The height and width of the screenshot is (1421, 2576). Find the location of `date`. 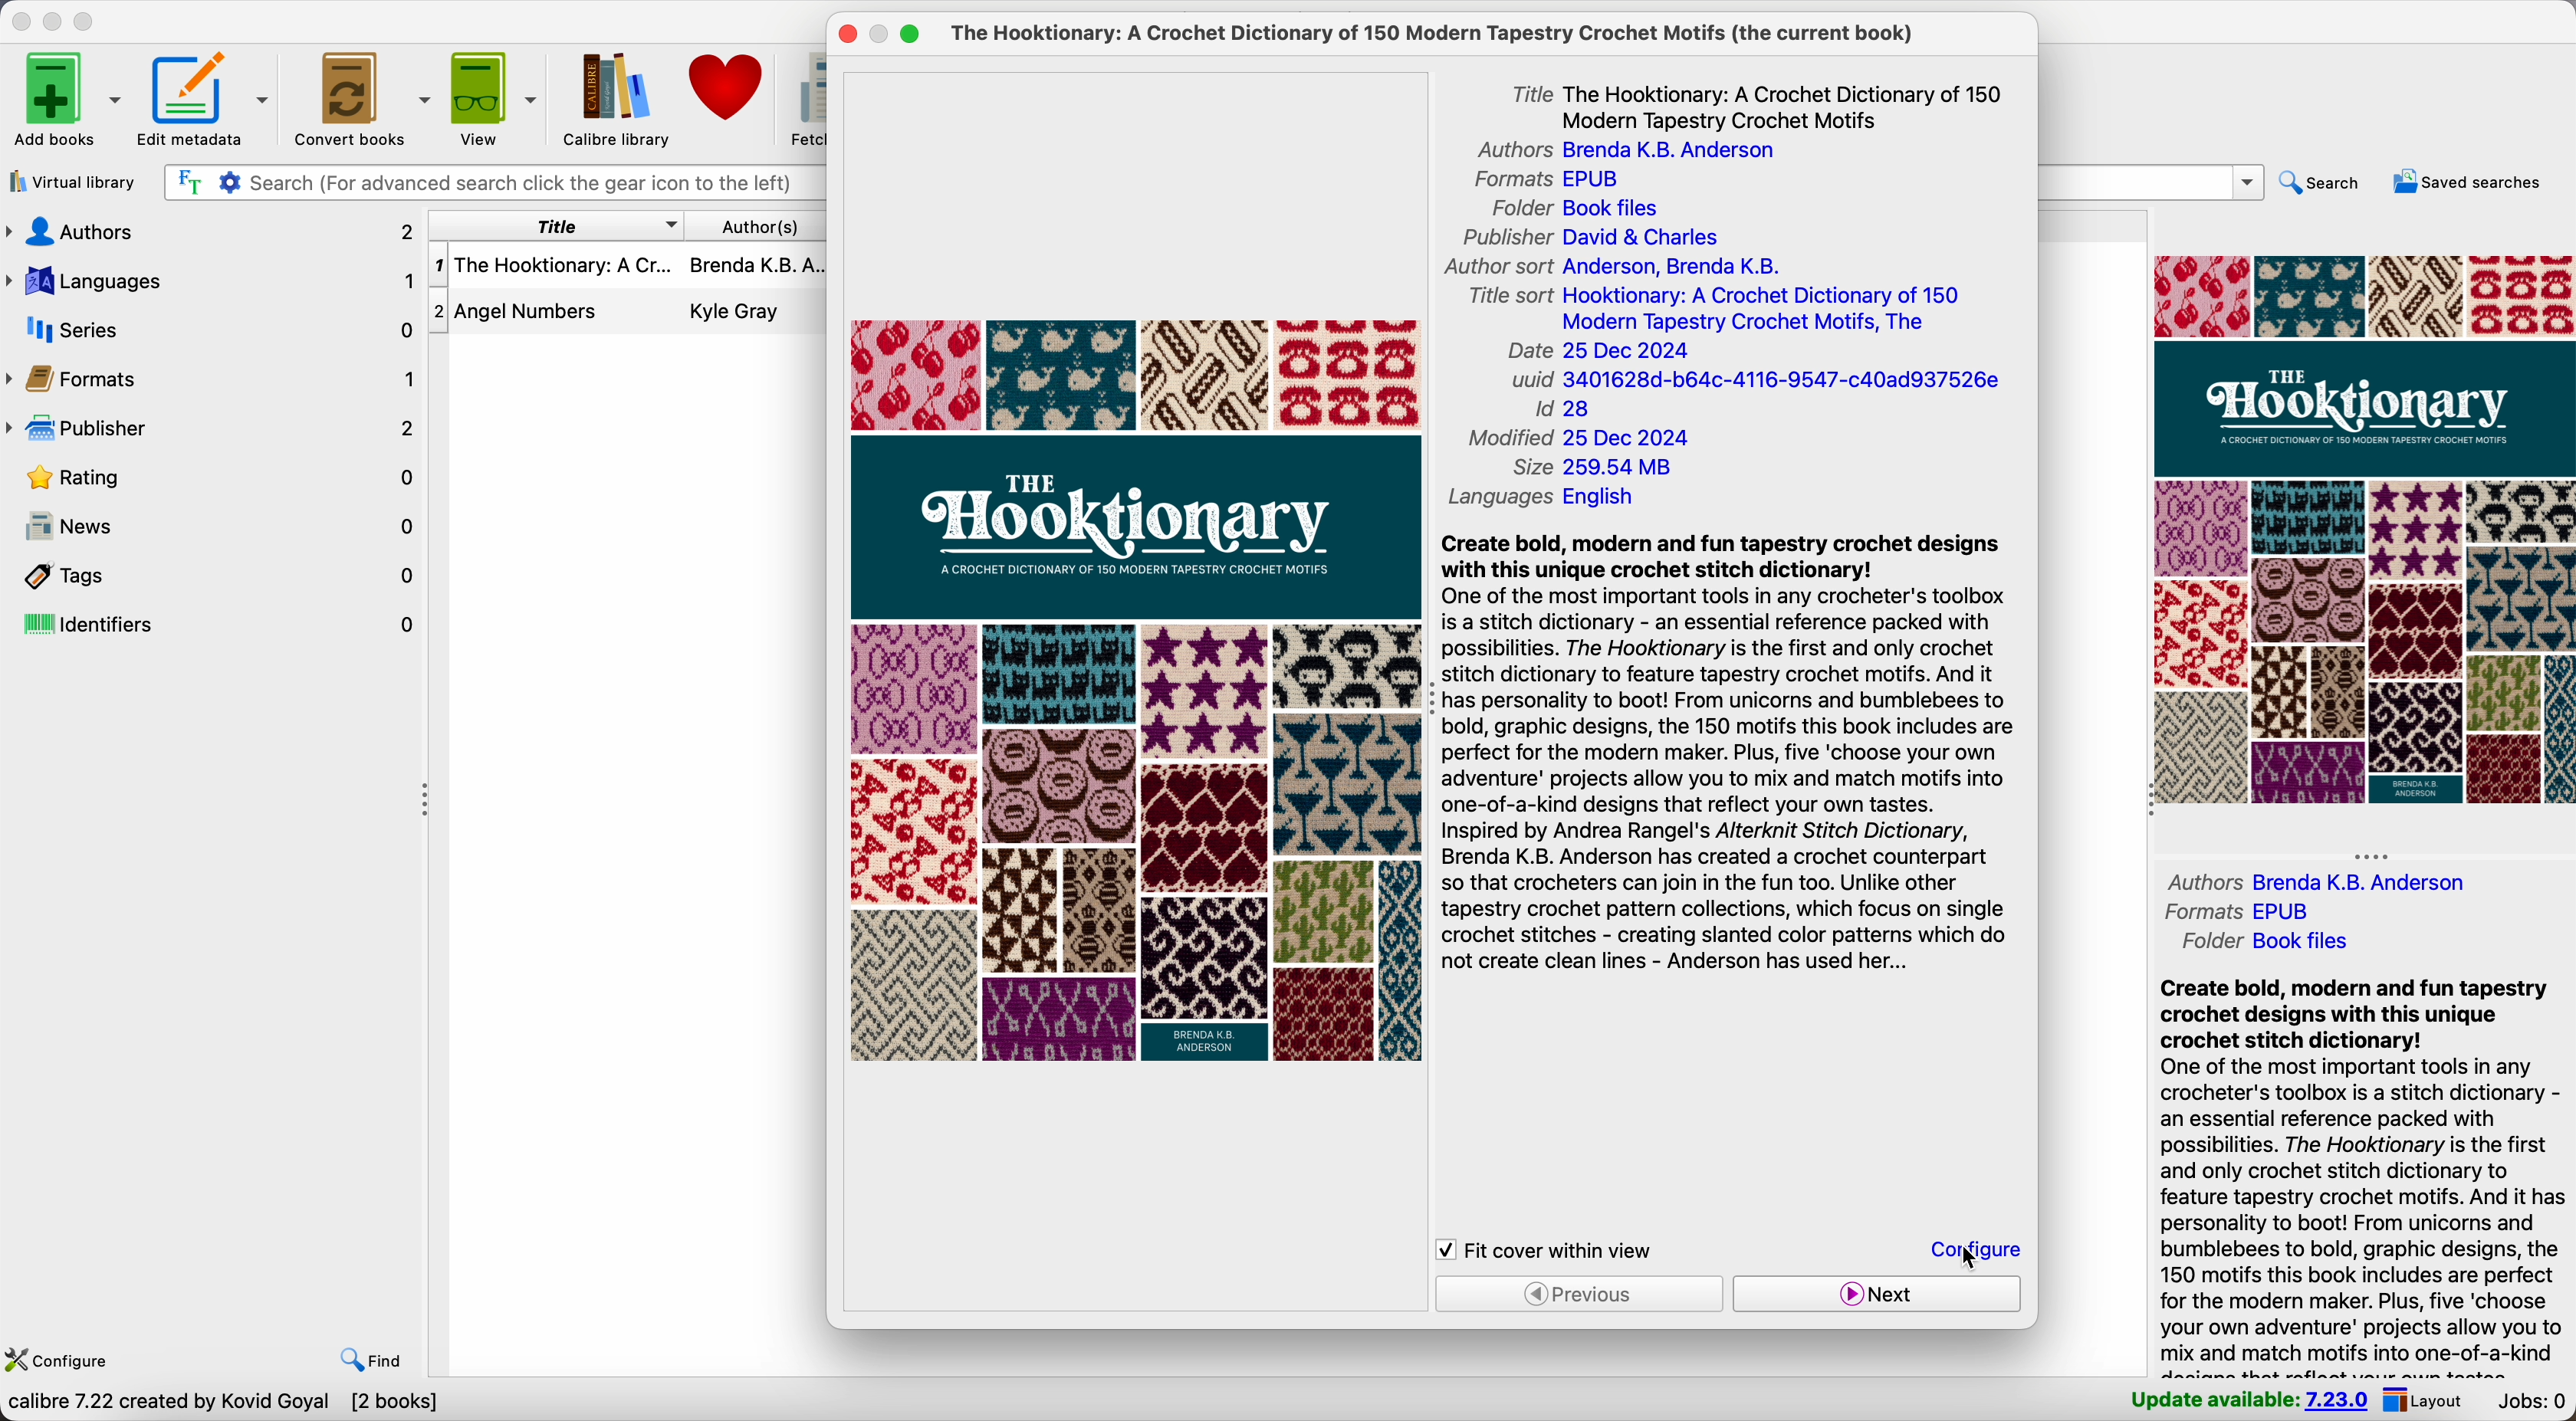

date is located at coordinates (1599, 352).